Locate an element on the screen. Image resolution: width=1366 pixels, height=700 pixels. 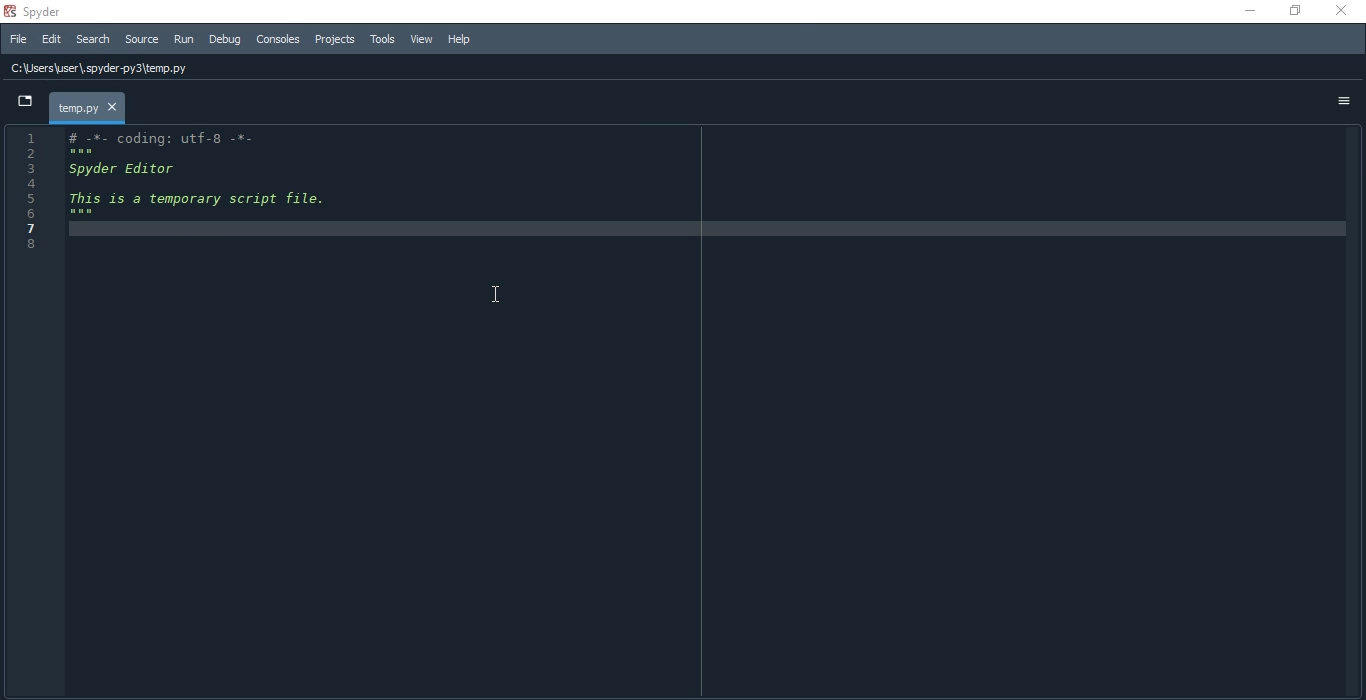
Search is located at coordinates (93, 39).